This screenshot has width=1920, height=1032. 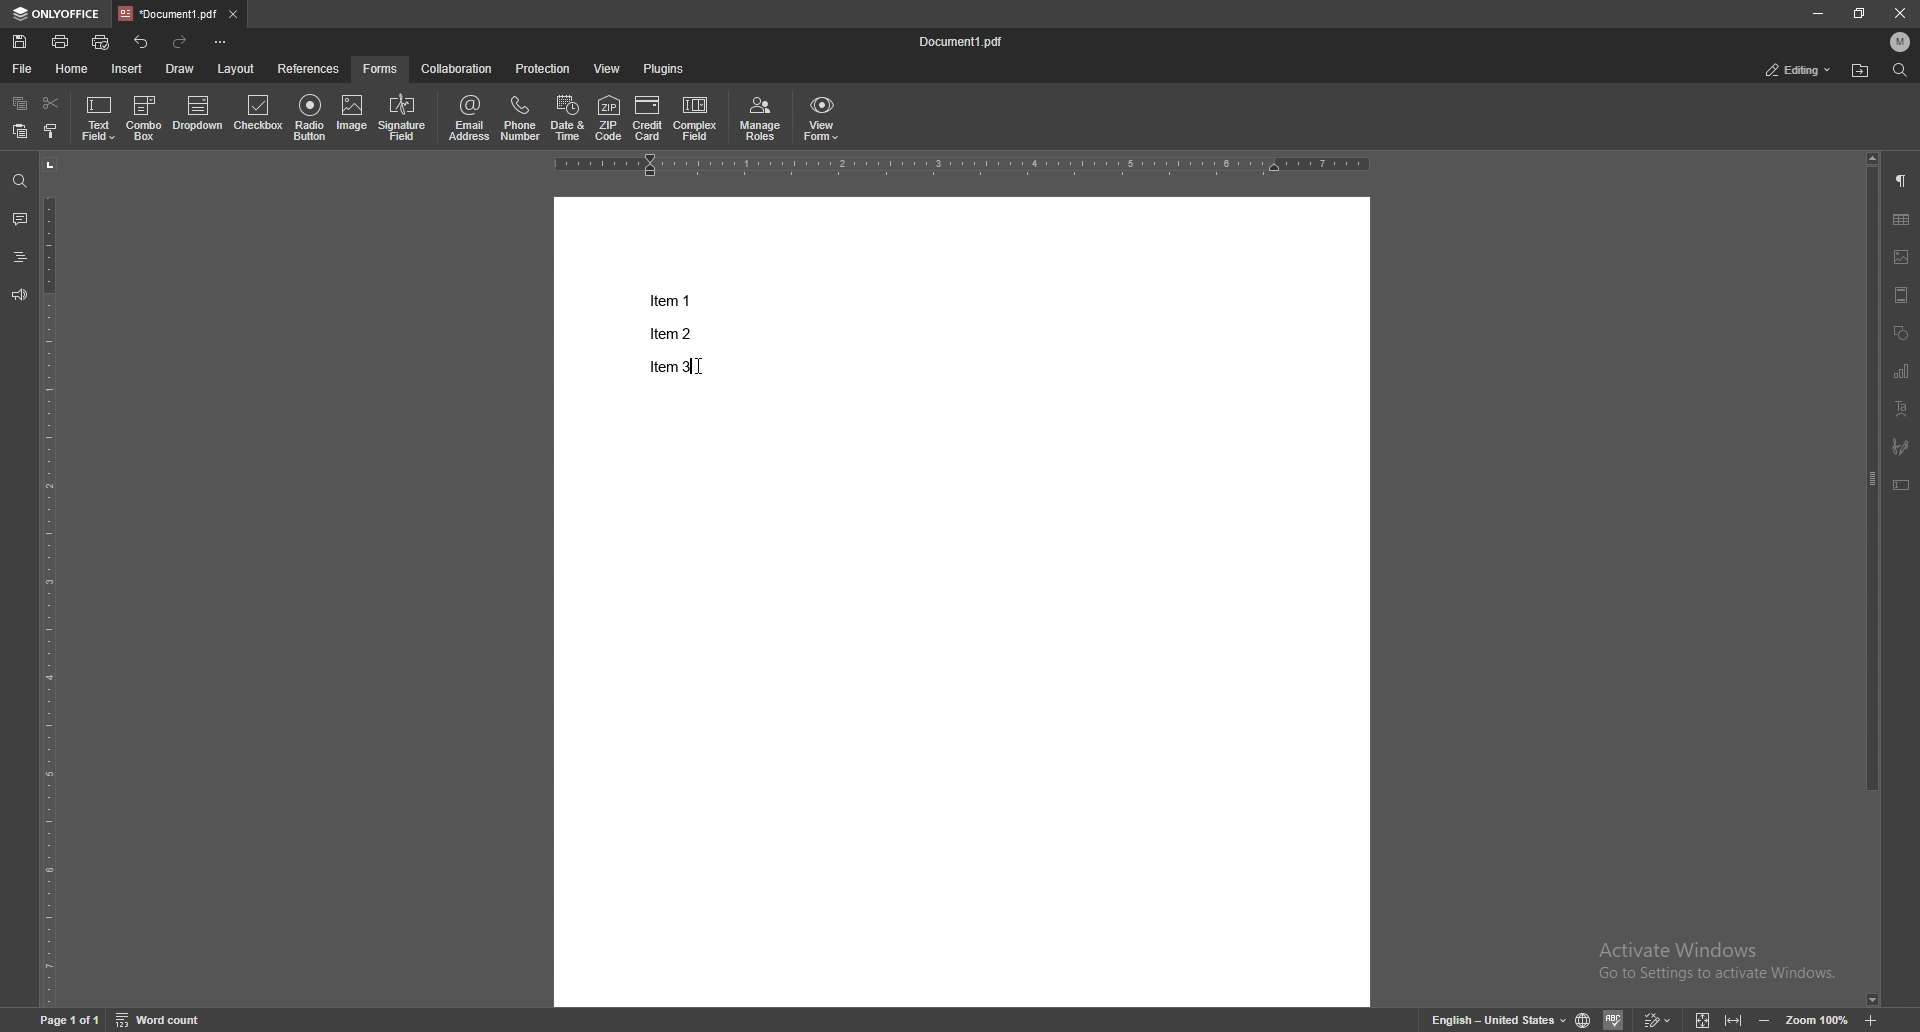 I want to click on word count, so click(x=159, y=1019).